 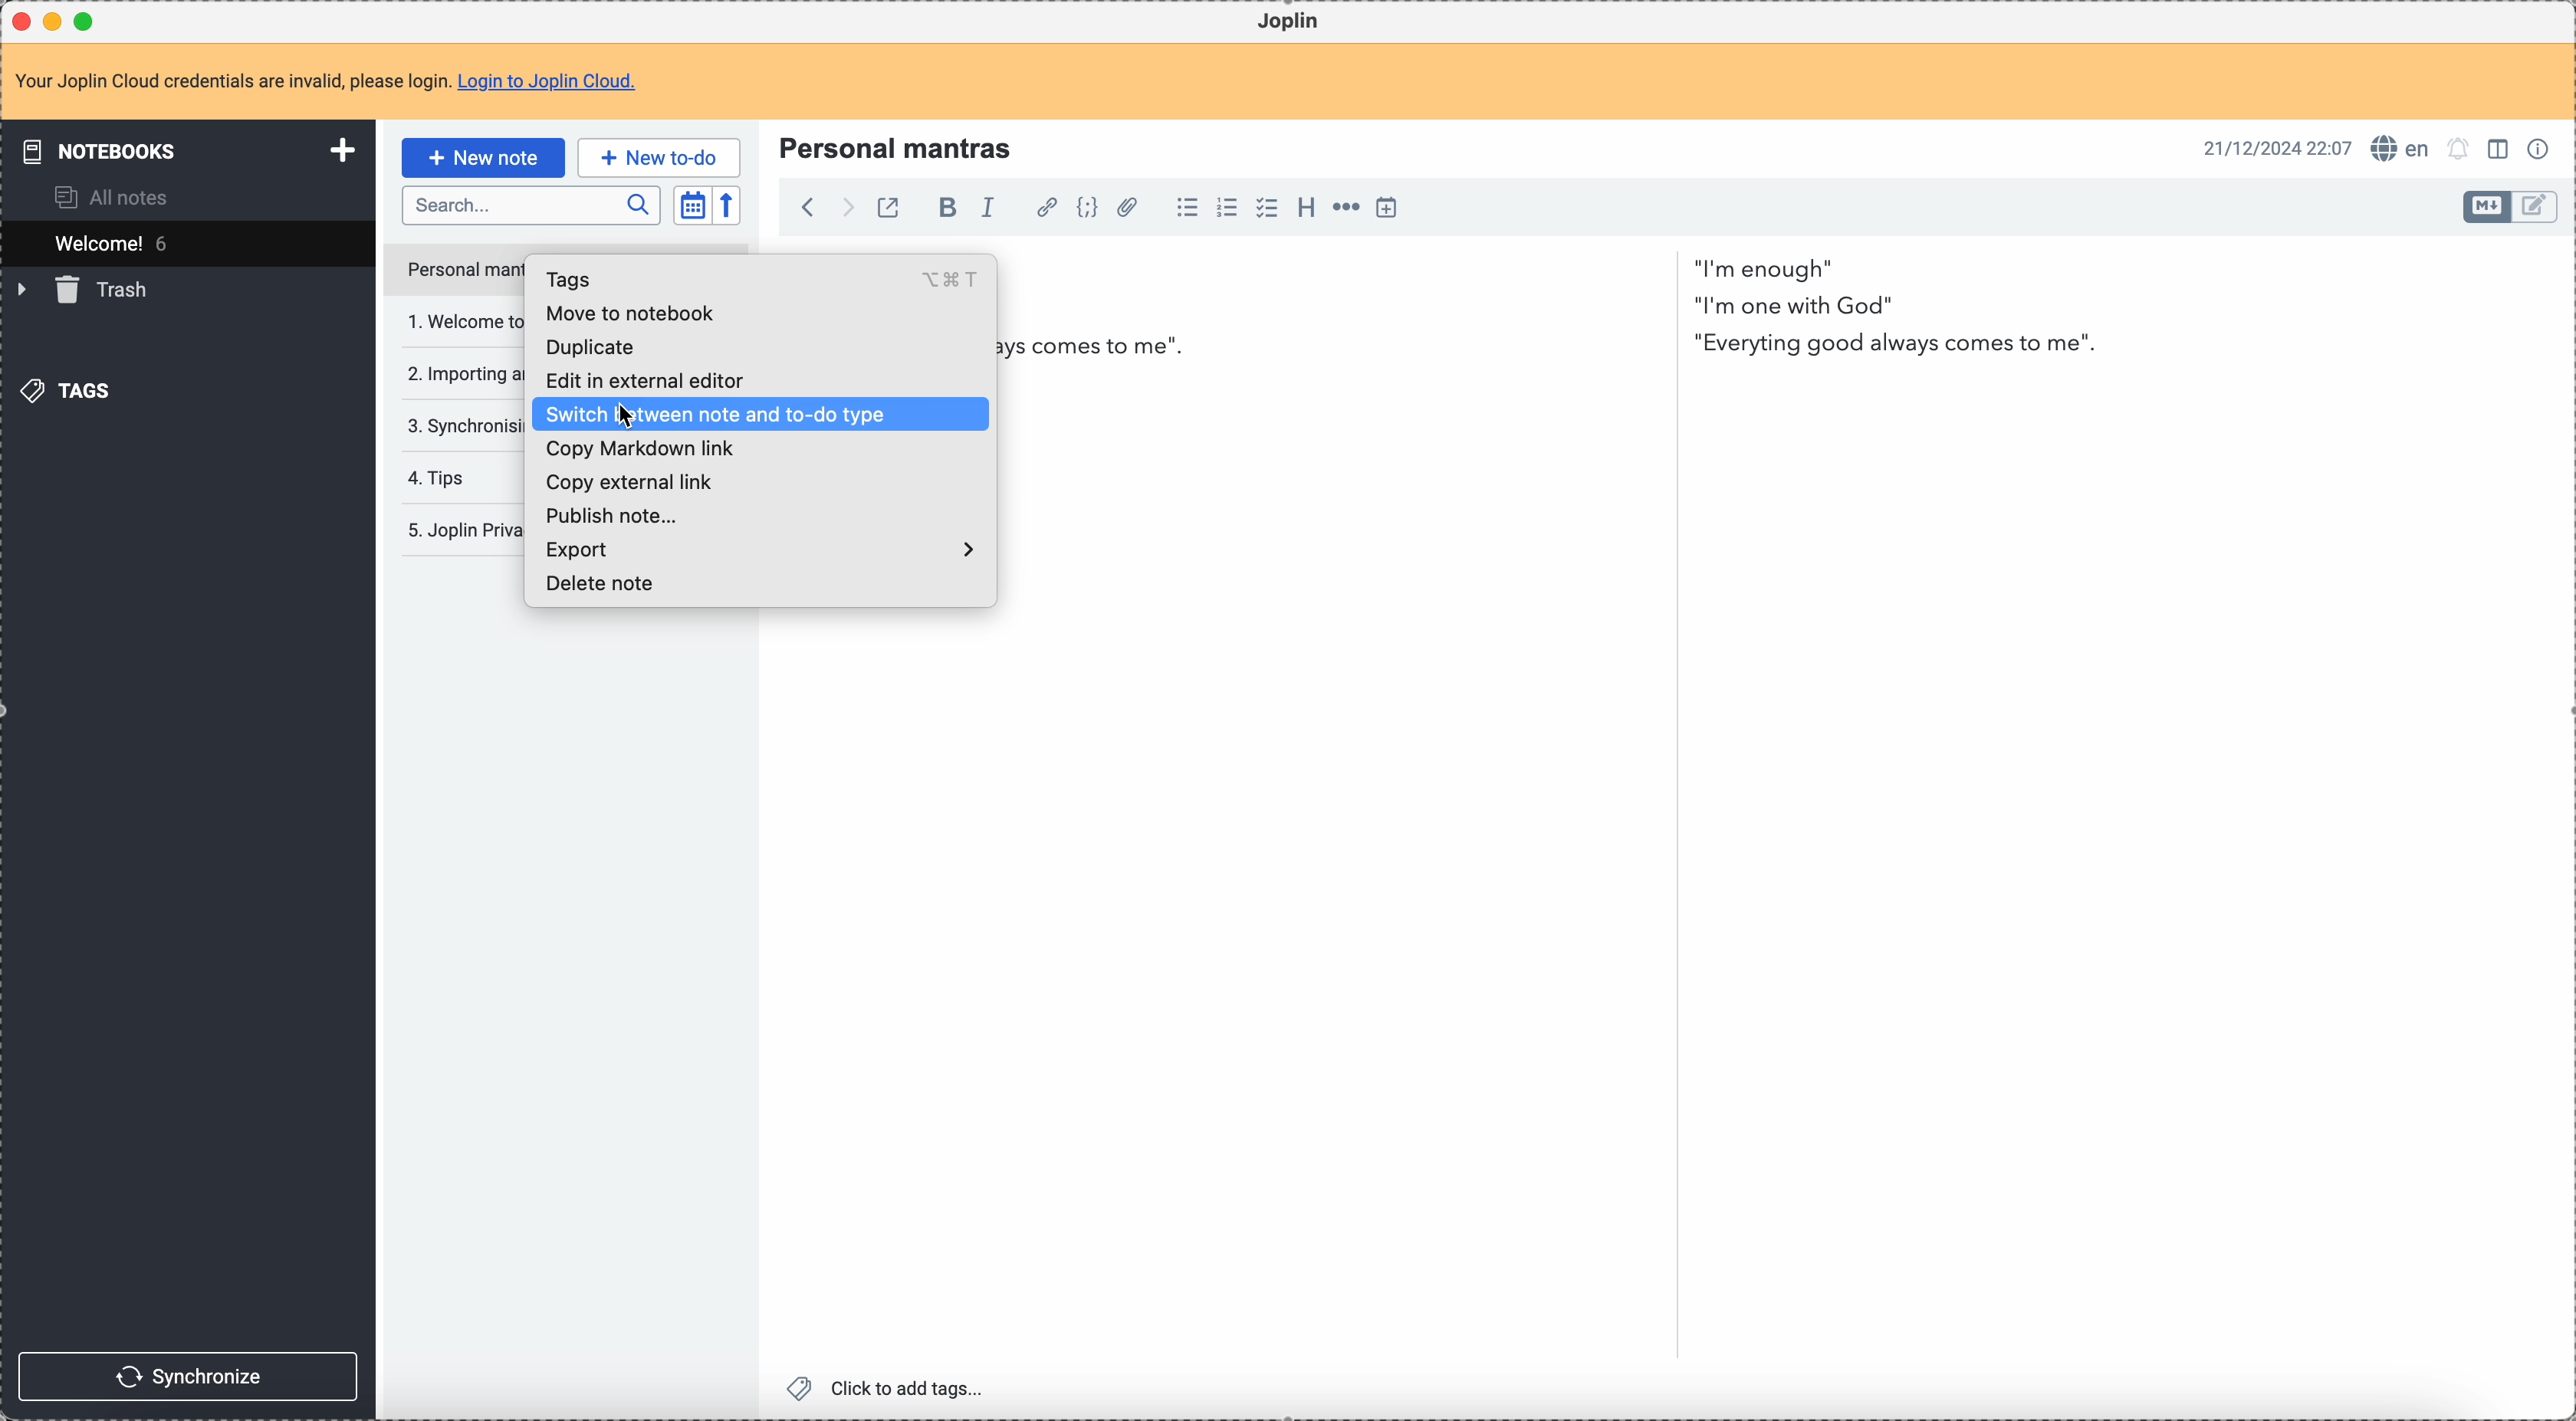 What do you see at coordinates (462, 531) in the screenshot?
I see `Joplin privacy policy` at bounding box center [462, 531].